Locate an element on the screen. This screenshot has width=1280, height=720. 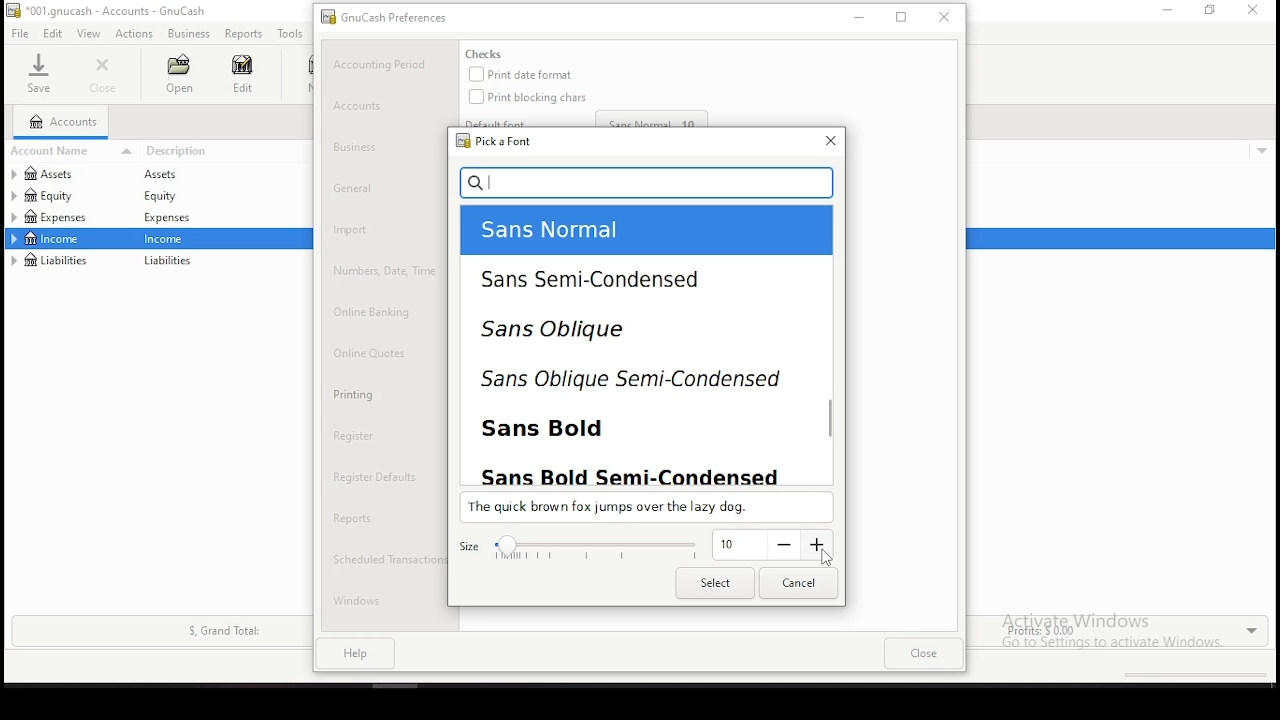
sans semi-condensed is located at coordinates (596, 279).